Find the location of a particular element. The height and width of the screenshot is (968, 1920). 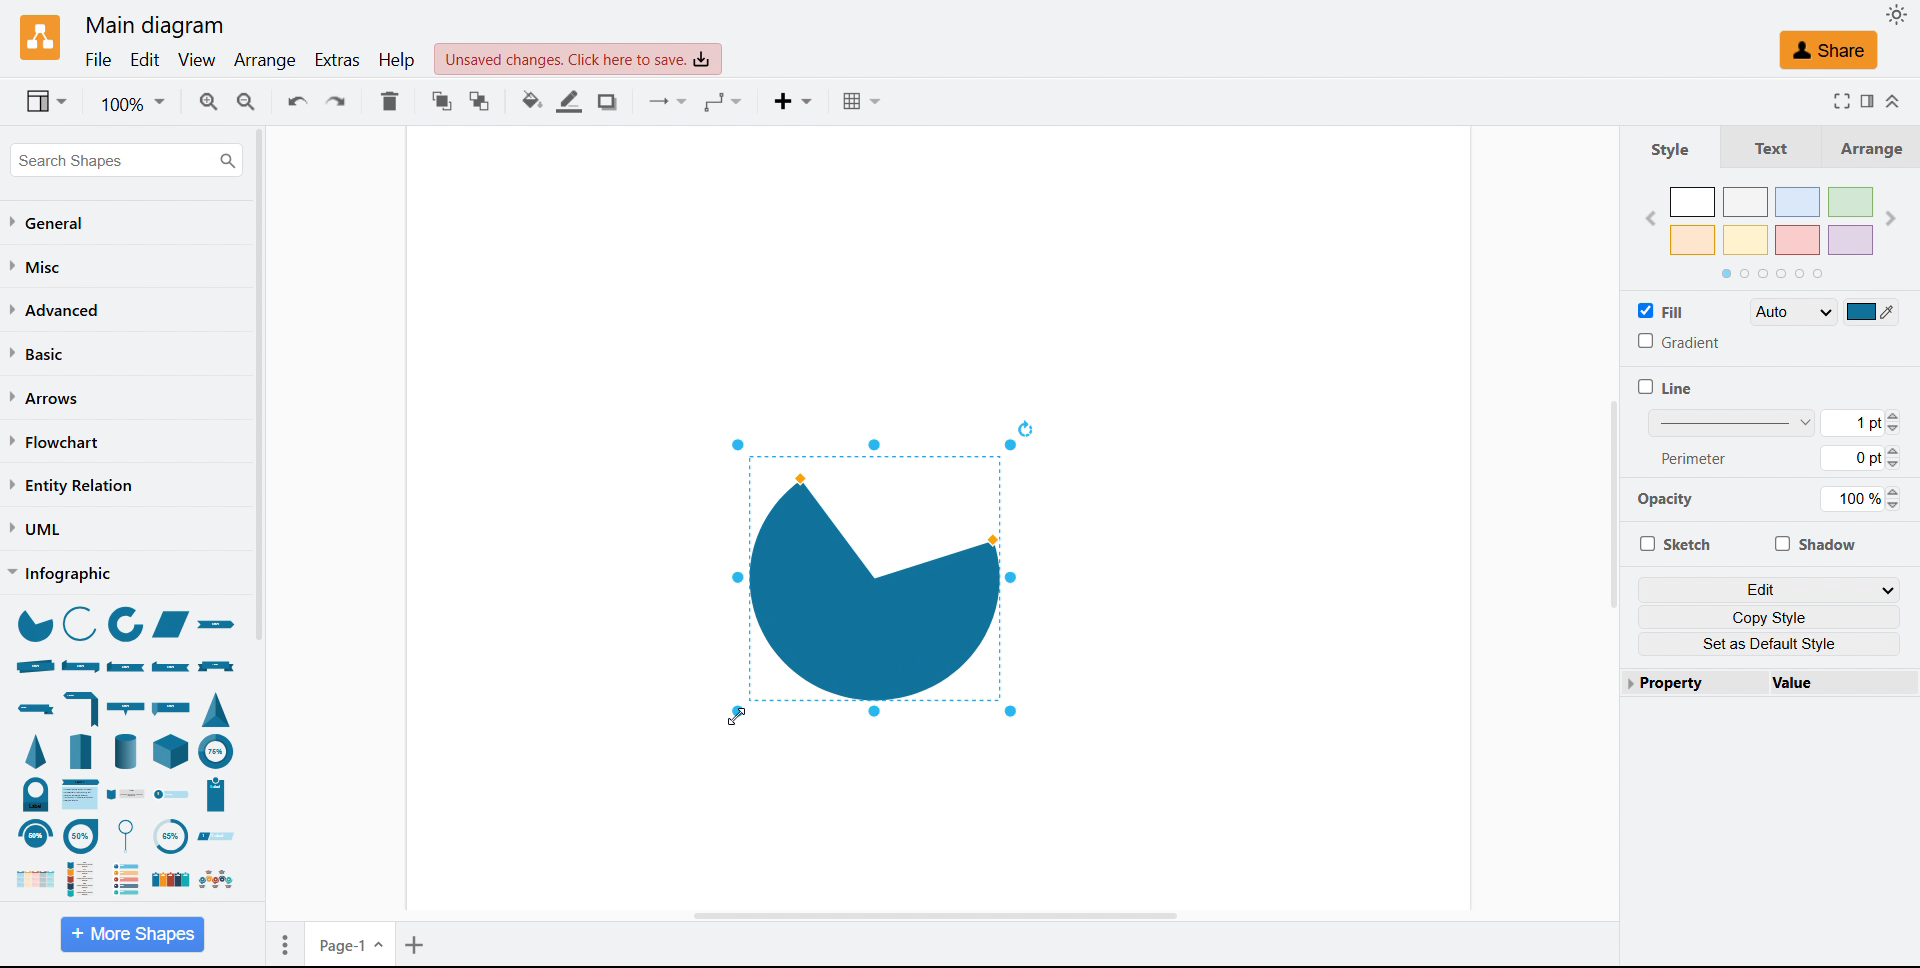

Gradient  is located at coordinates (1678, 341).